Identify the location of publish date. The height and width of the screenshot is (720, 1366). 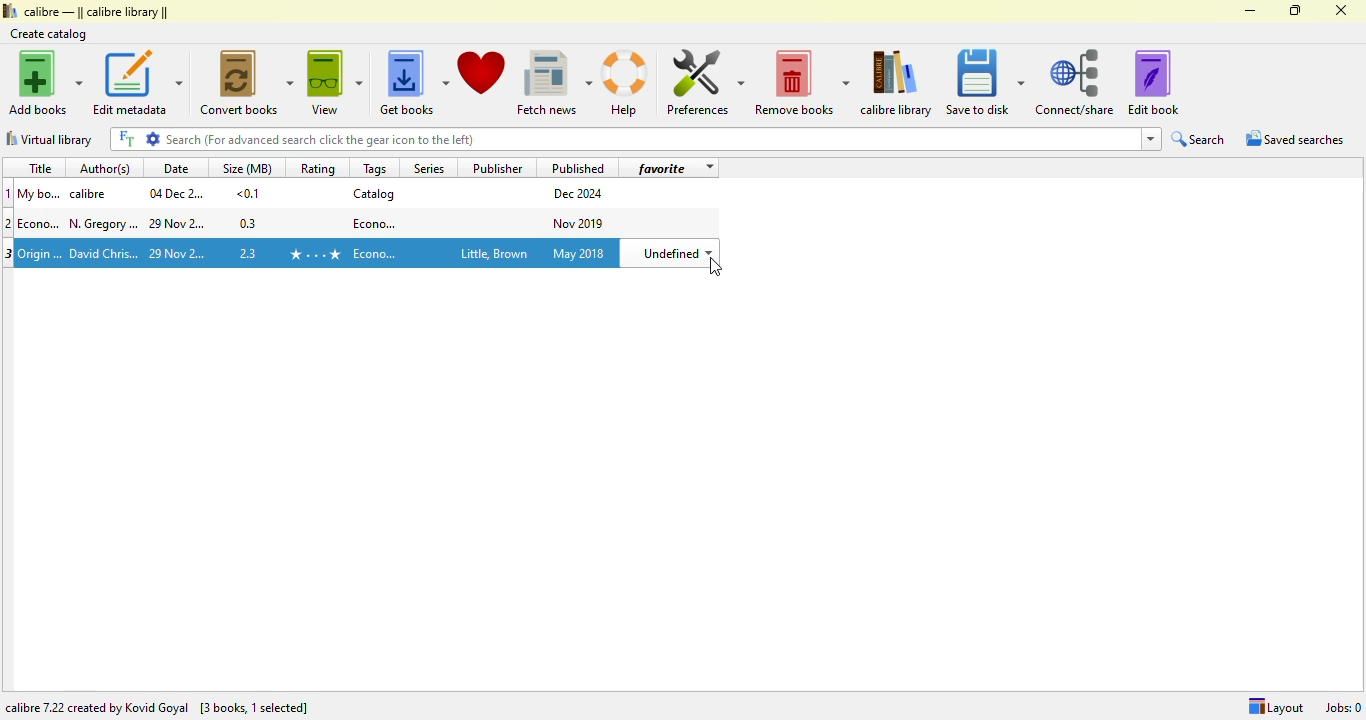
(580, 194).